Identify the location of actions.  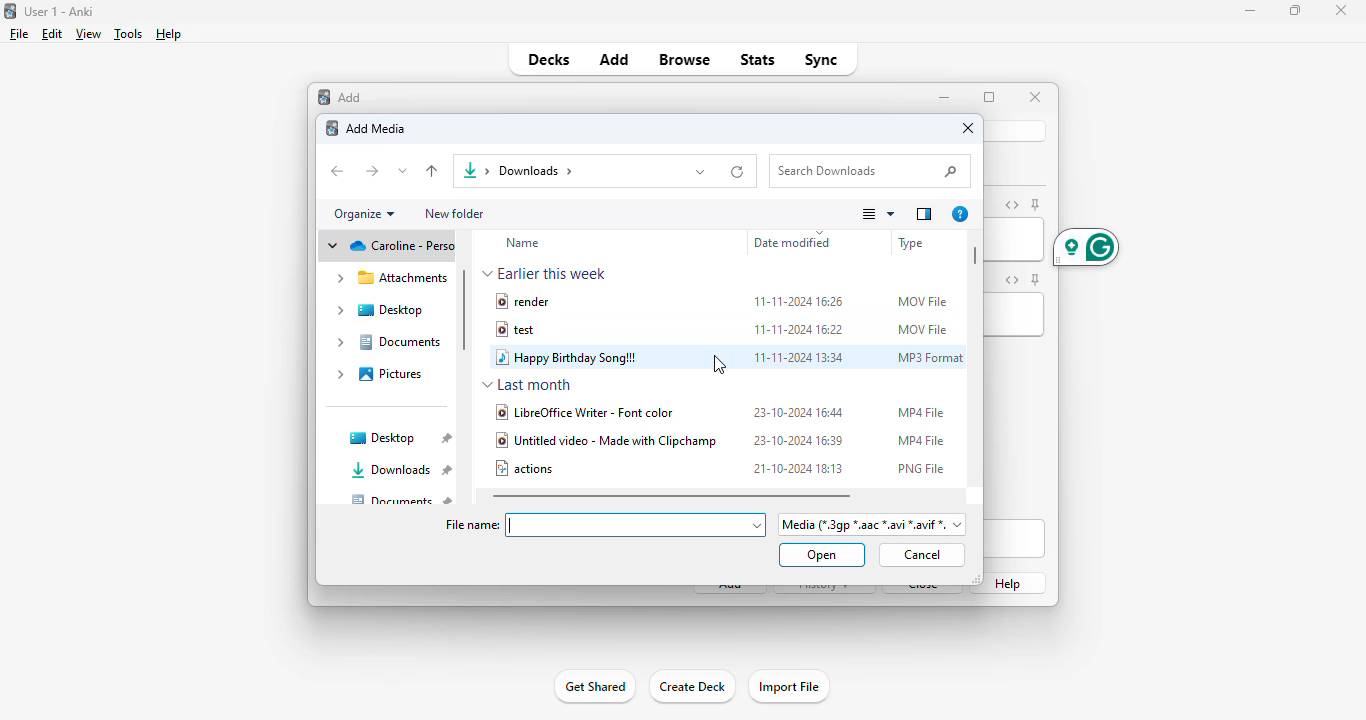
(528, 469).